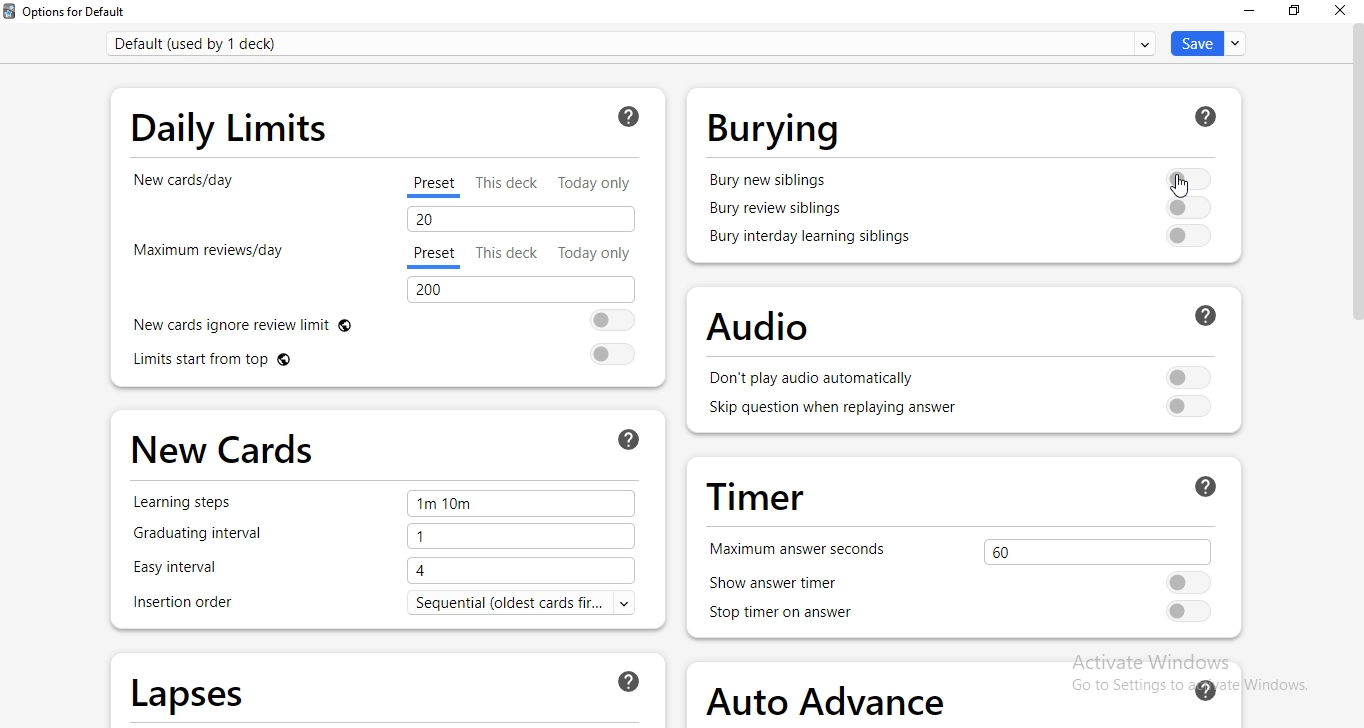 The image size is (1364, 728). I want to click on sequential (oldest cards.., so click(533, 604).